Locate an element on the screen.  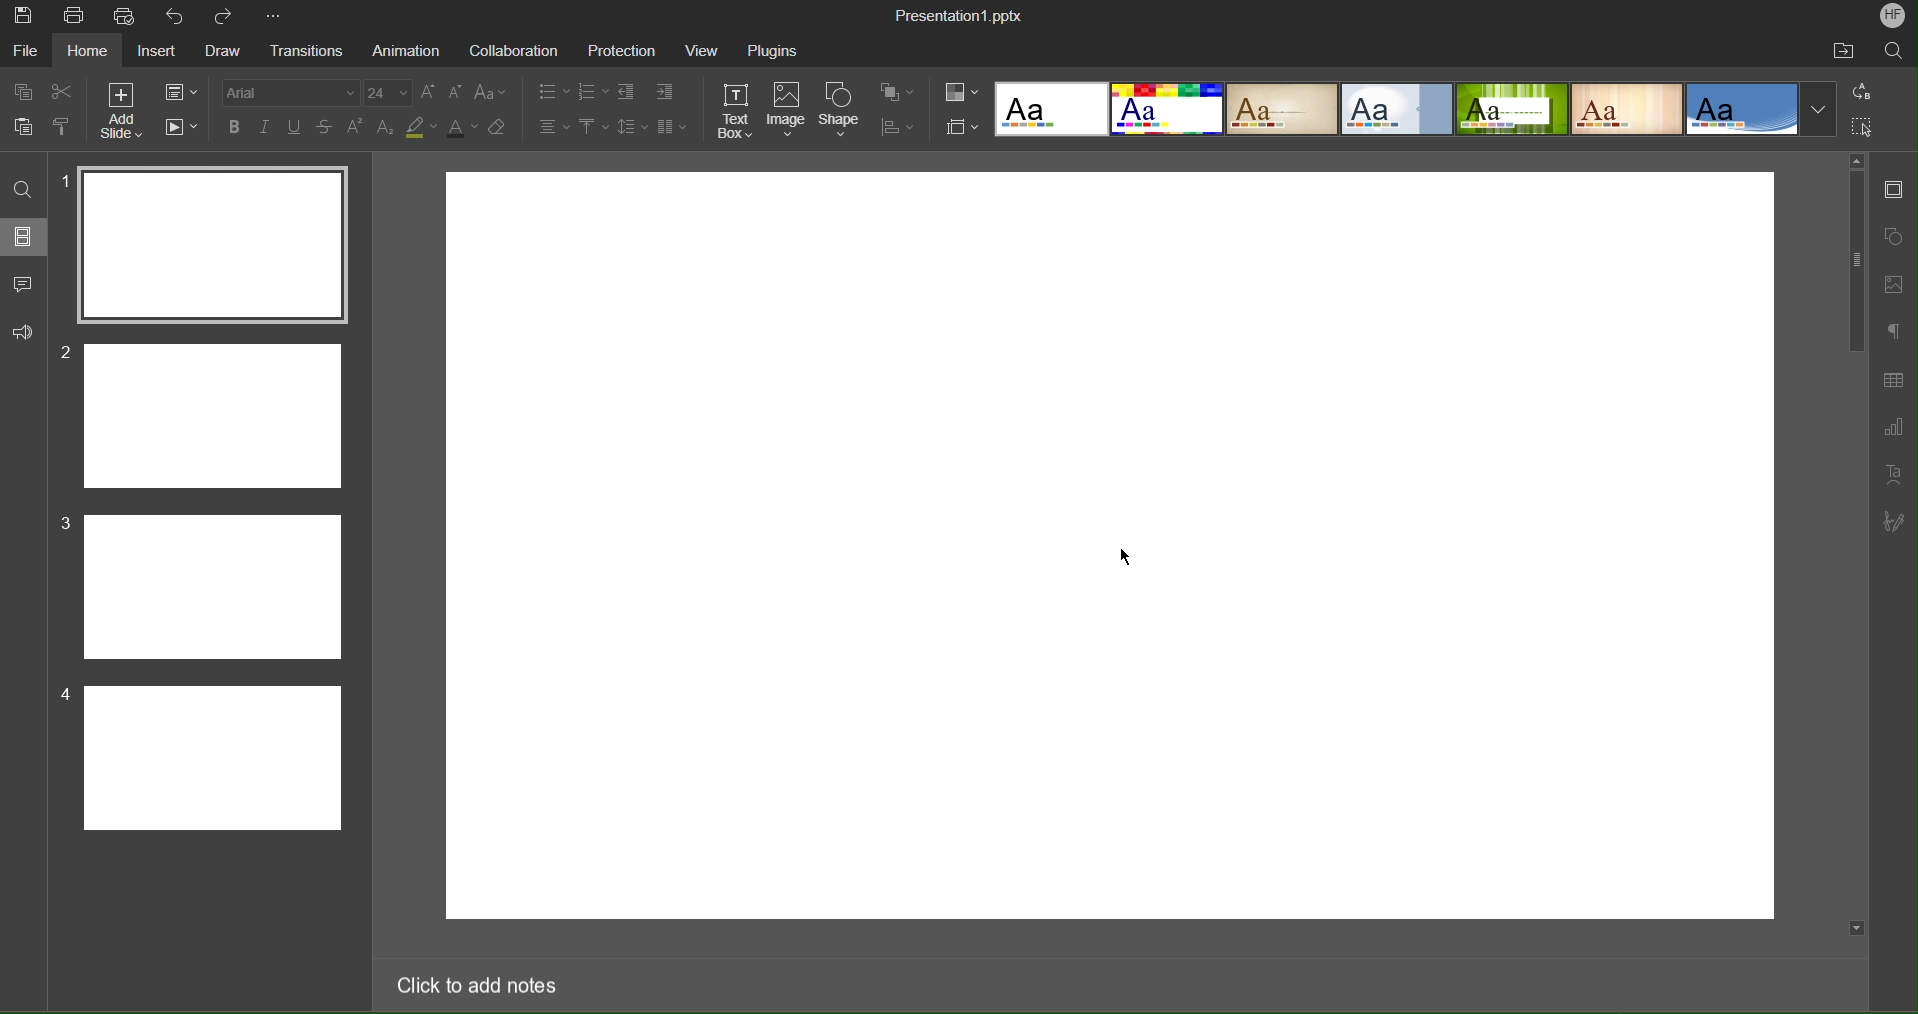
Columns is located at coordinates (669, 124).